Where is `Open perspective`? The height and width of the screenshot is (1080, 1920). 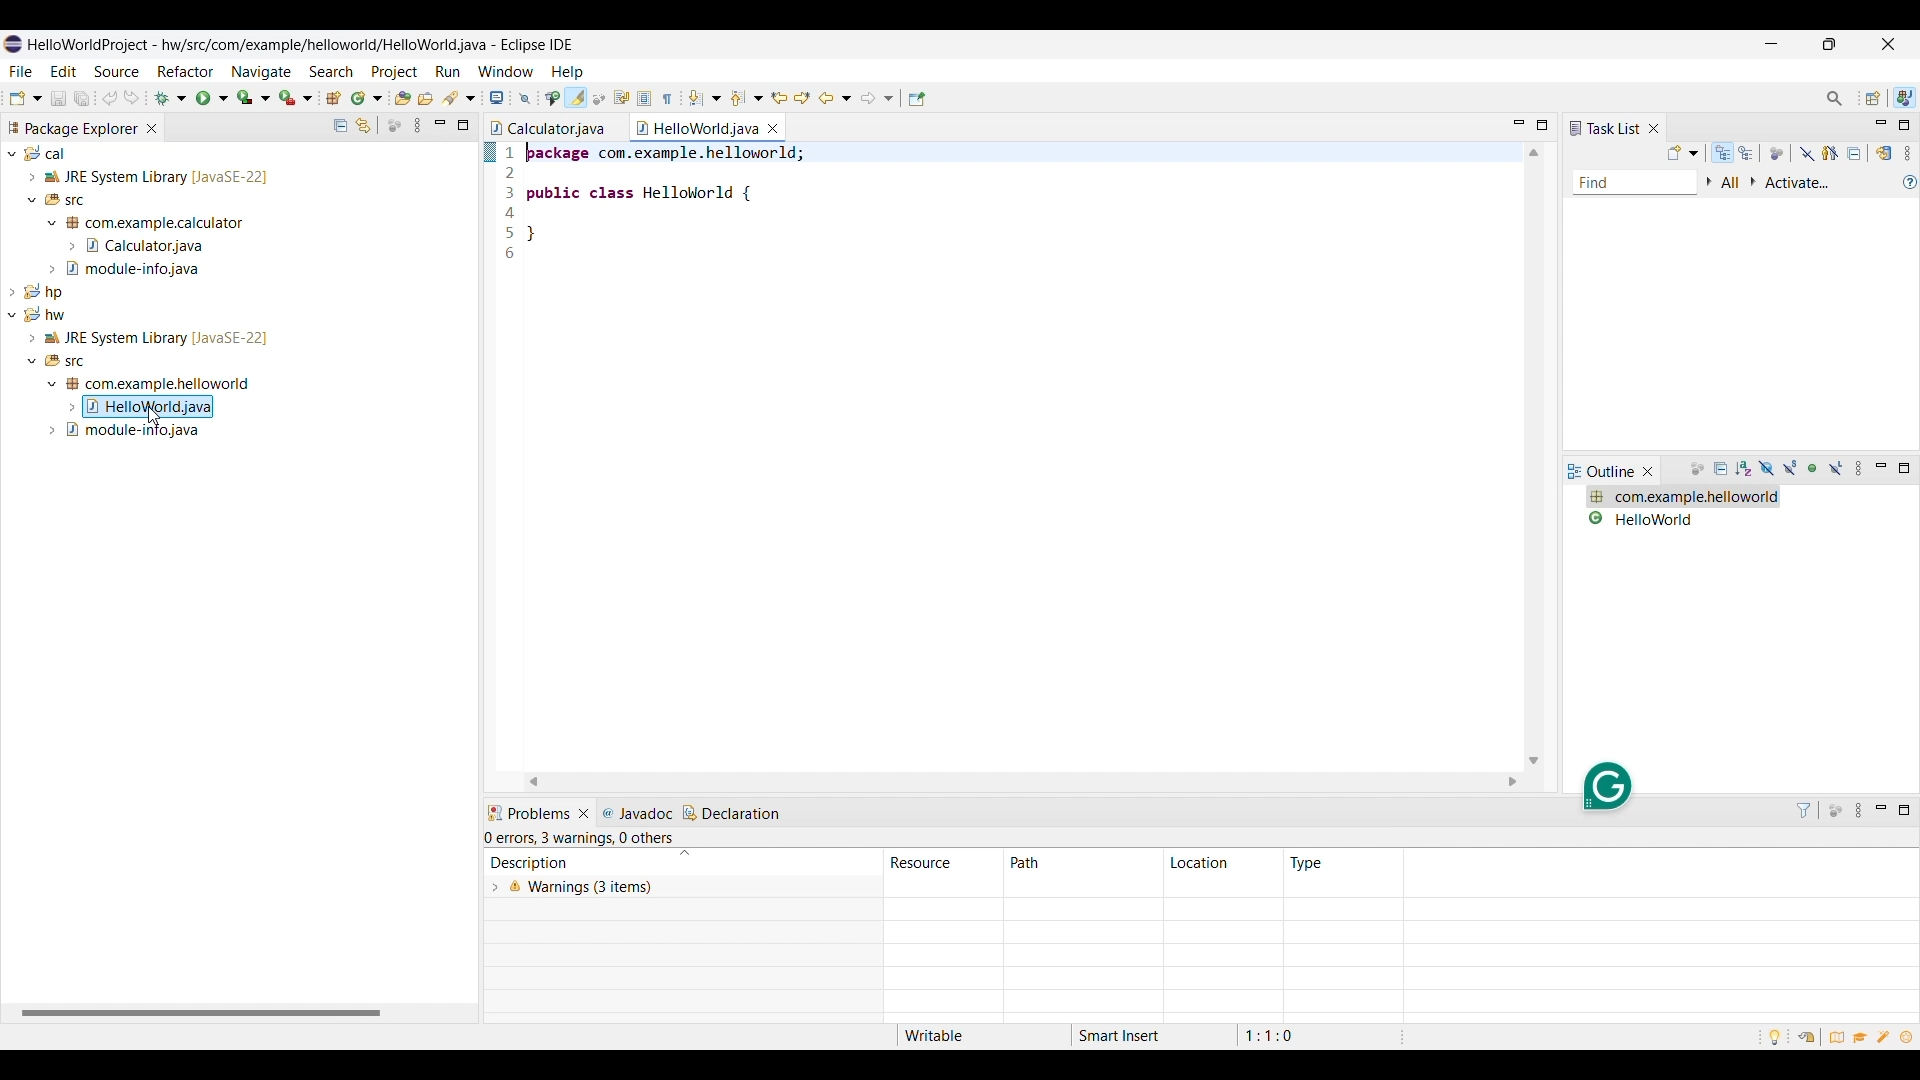
Open perspective is located at coordinates (1874, 98).